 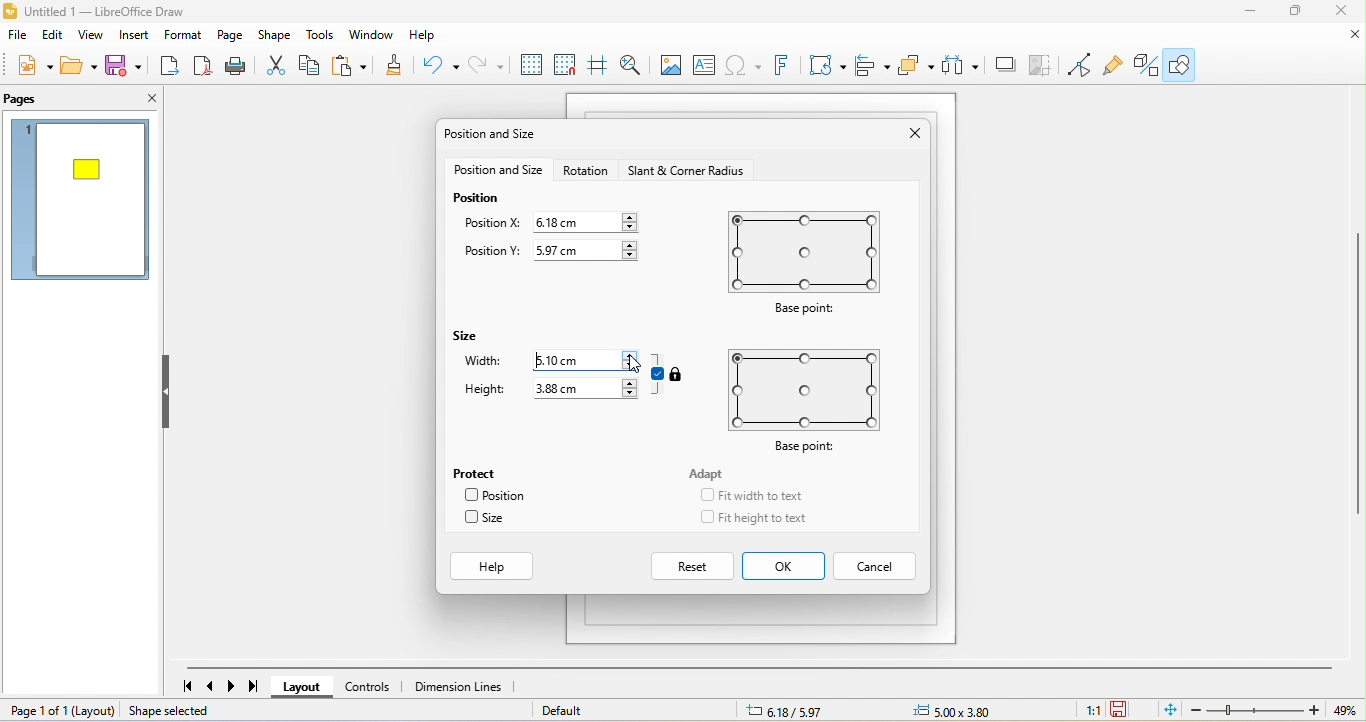 I want to click on helpline while moving, so click(x=600, y=65).